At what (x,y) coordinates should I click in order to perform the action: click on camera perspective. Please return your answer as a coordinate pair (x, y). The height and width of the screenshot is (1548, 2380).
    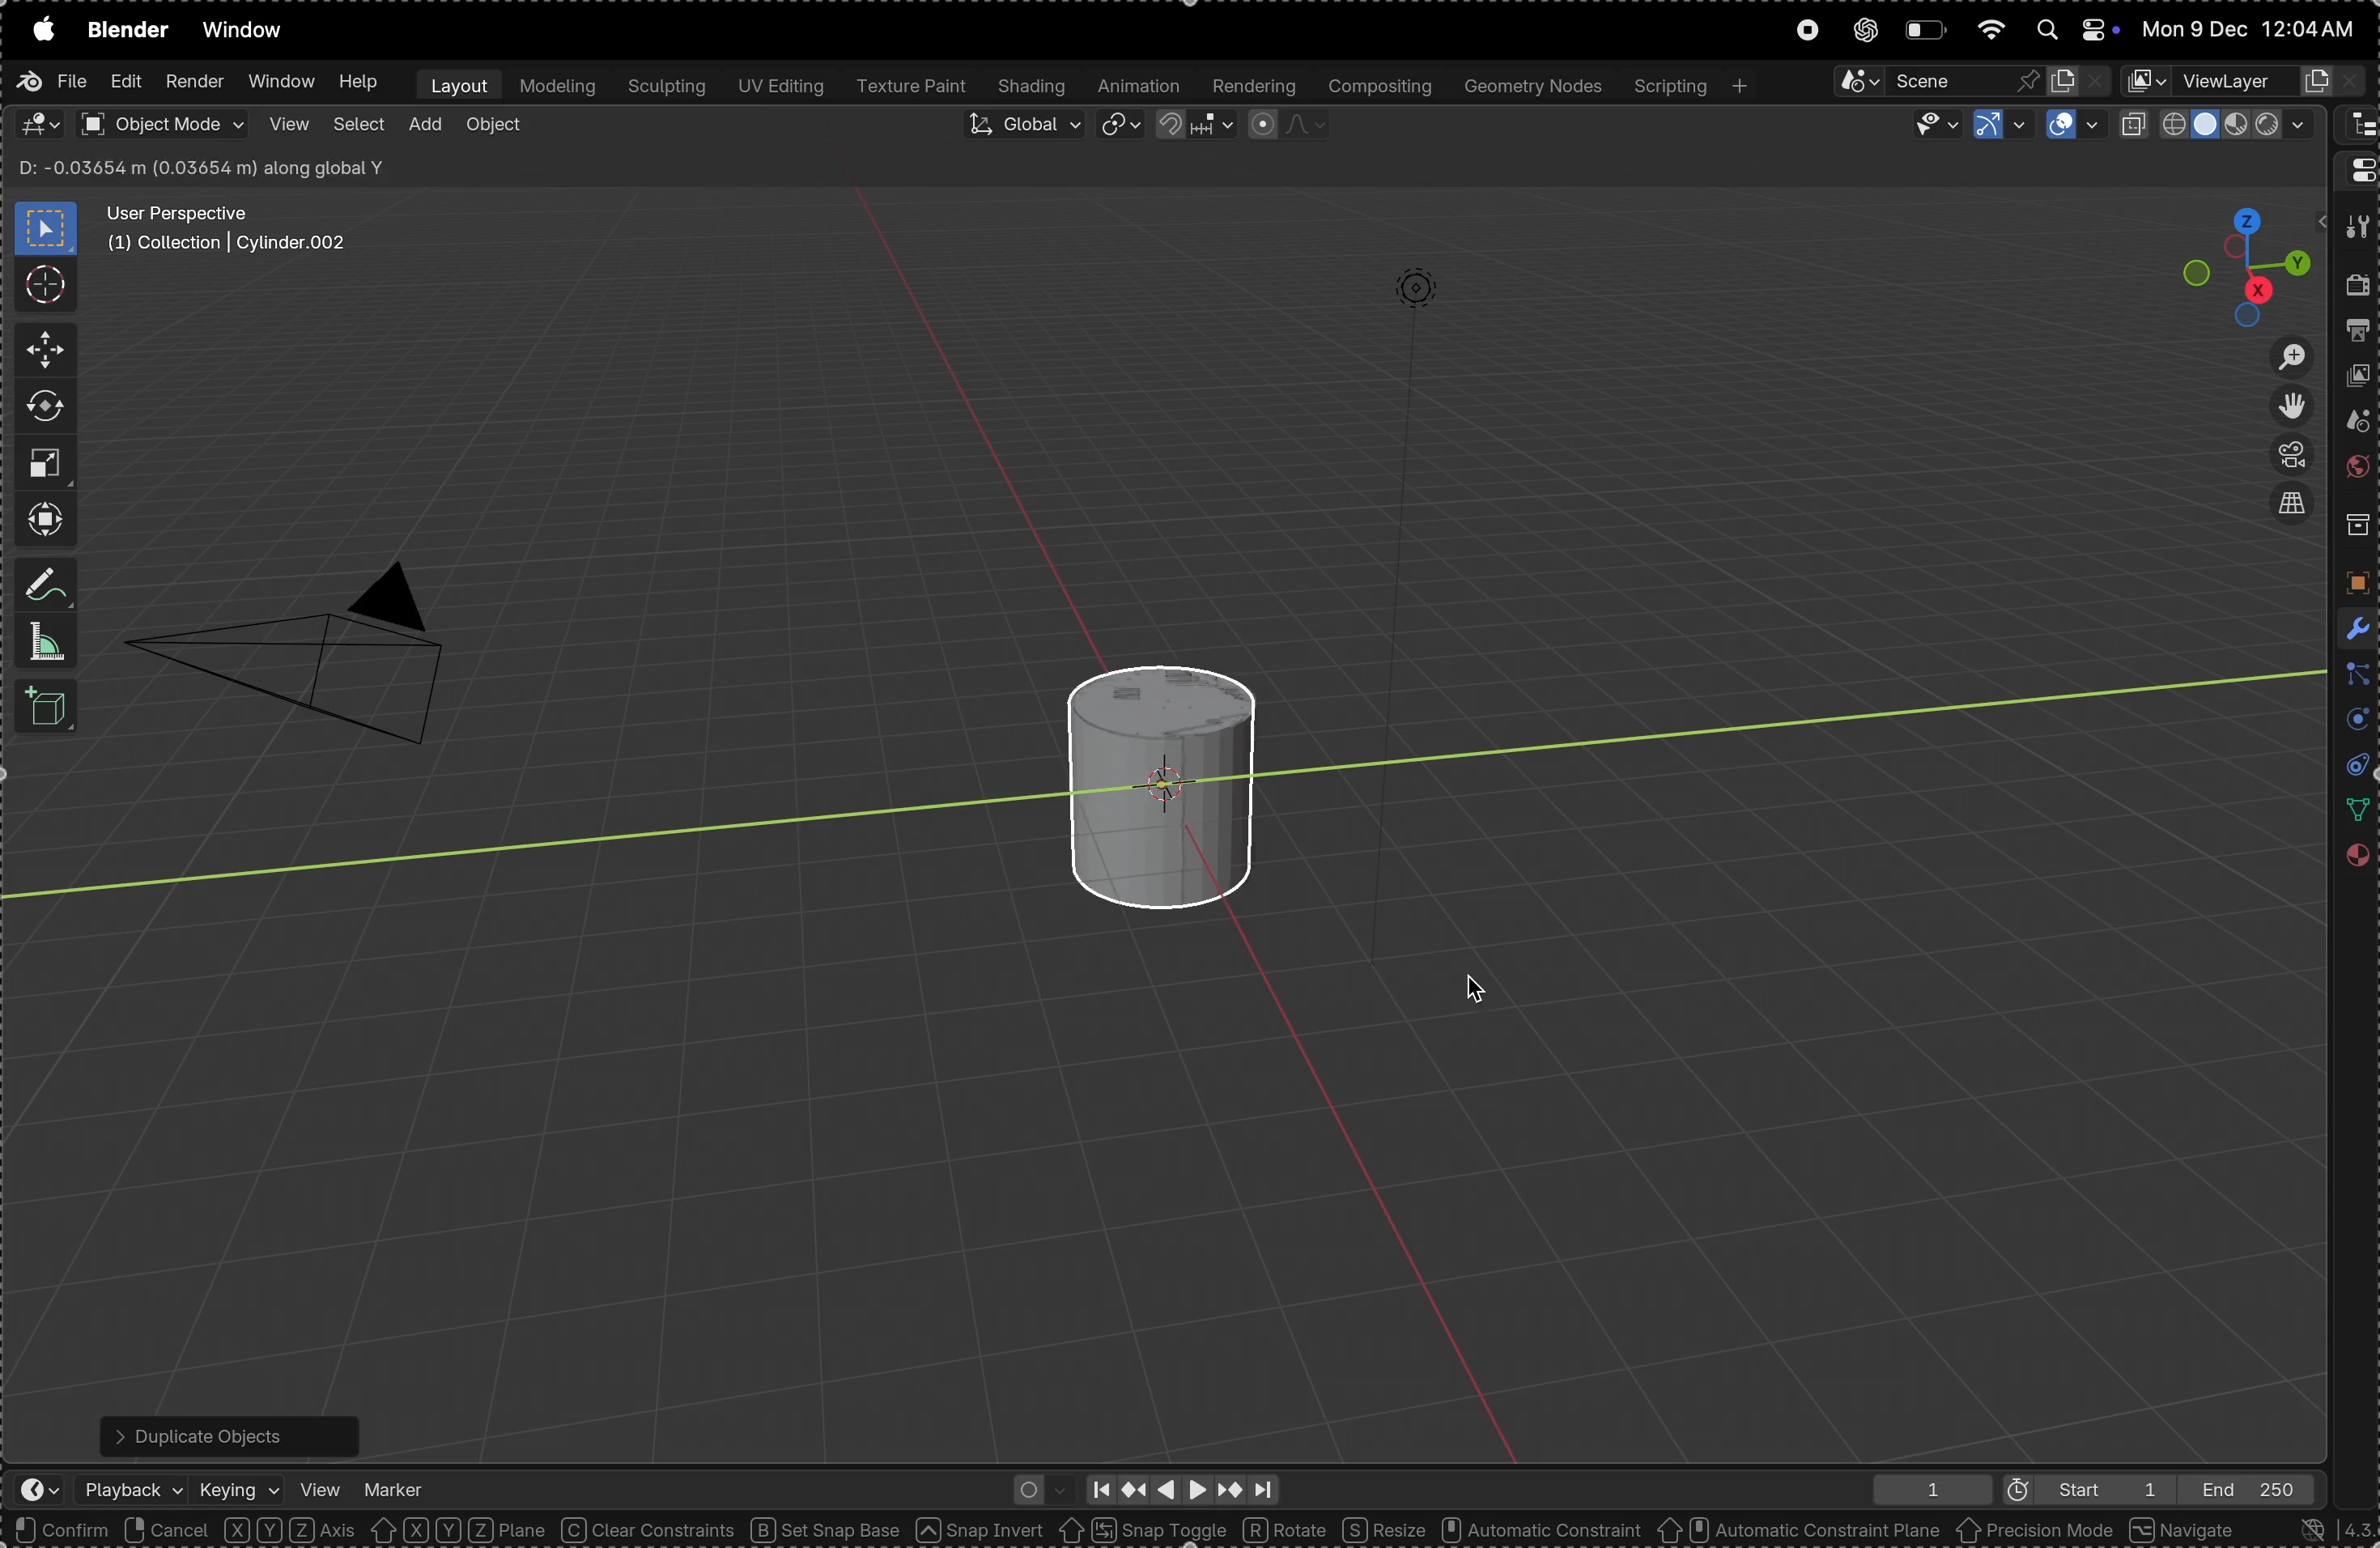
    Looking at the image, I should click on (302, 641).